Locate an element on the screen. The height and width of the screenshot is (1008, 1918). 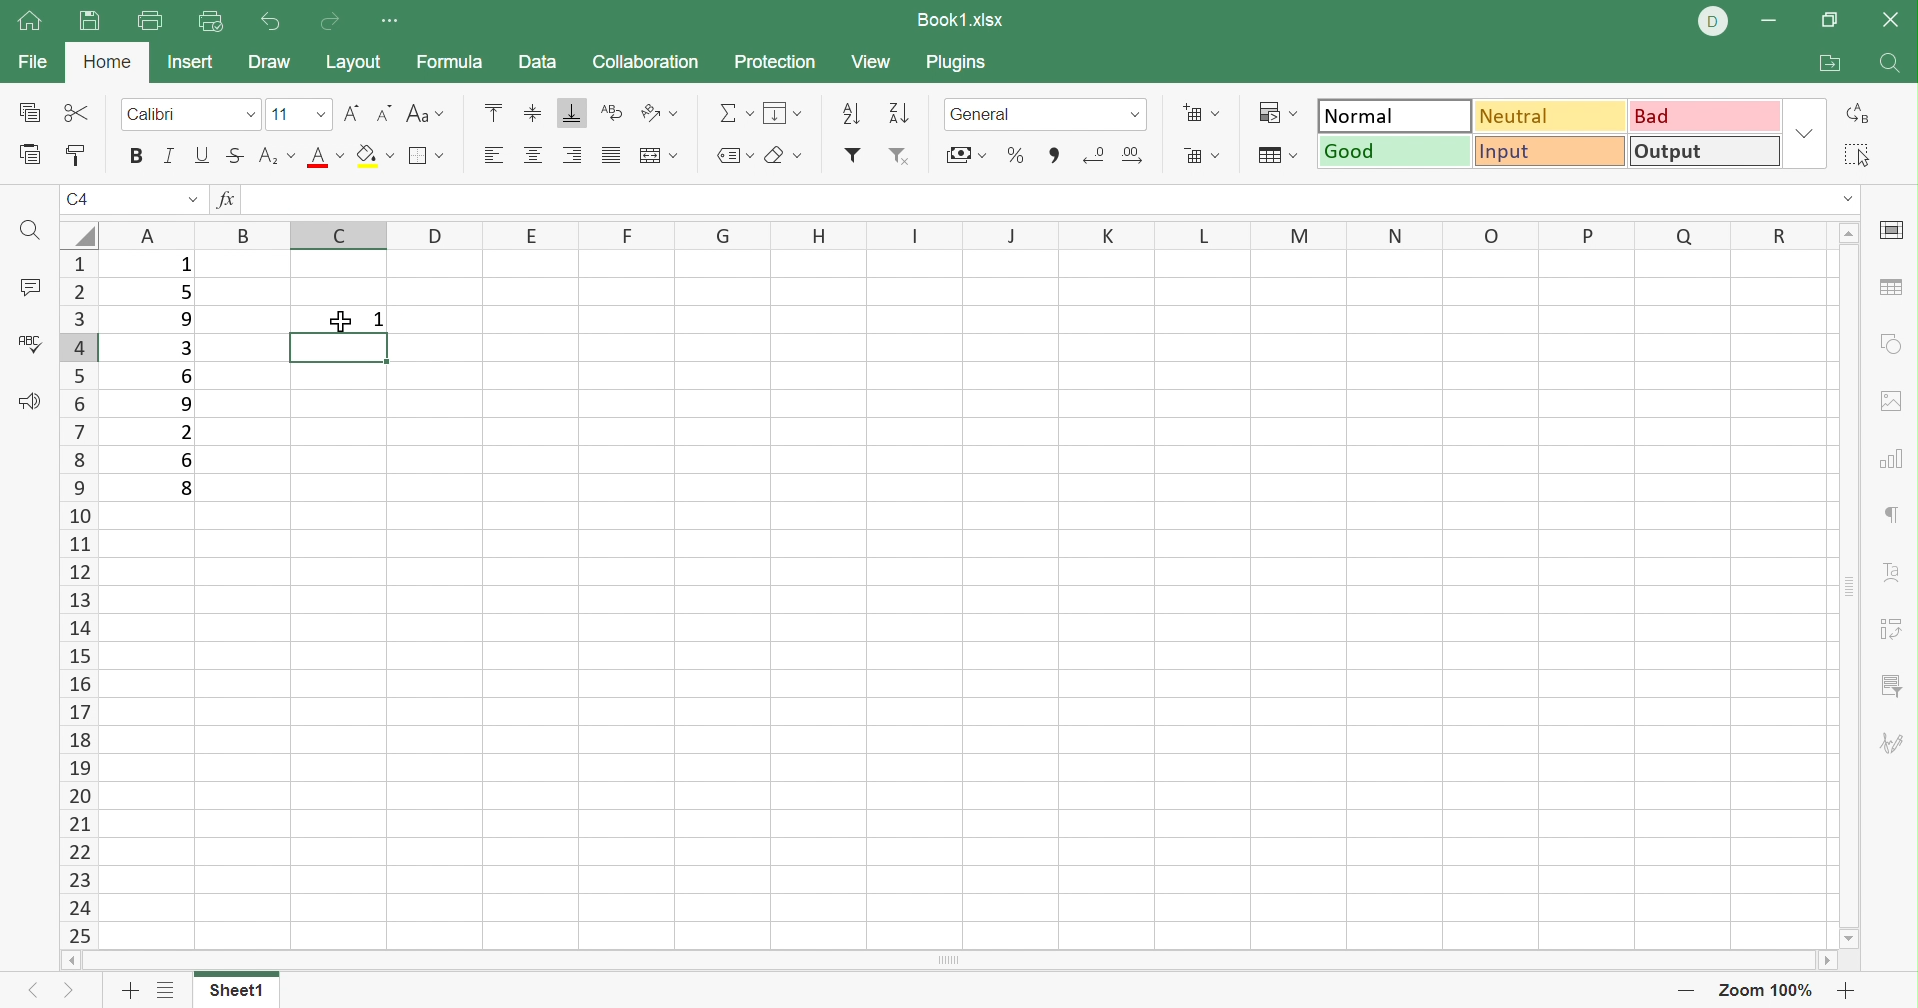
Quick print is located at coordinates (212, 24).